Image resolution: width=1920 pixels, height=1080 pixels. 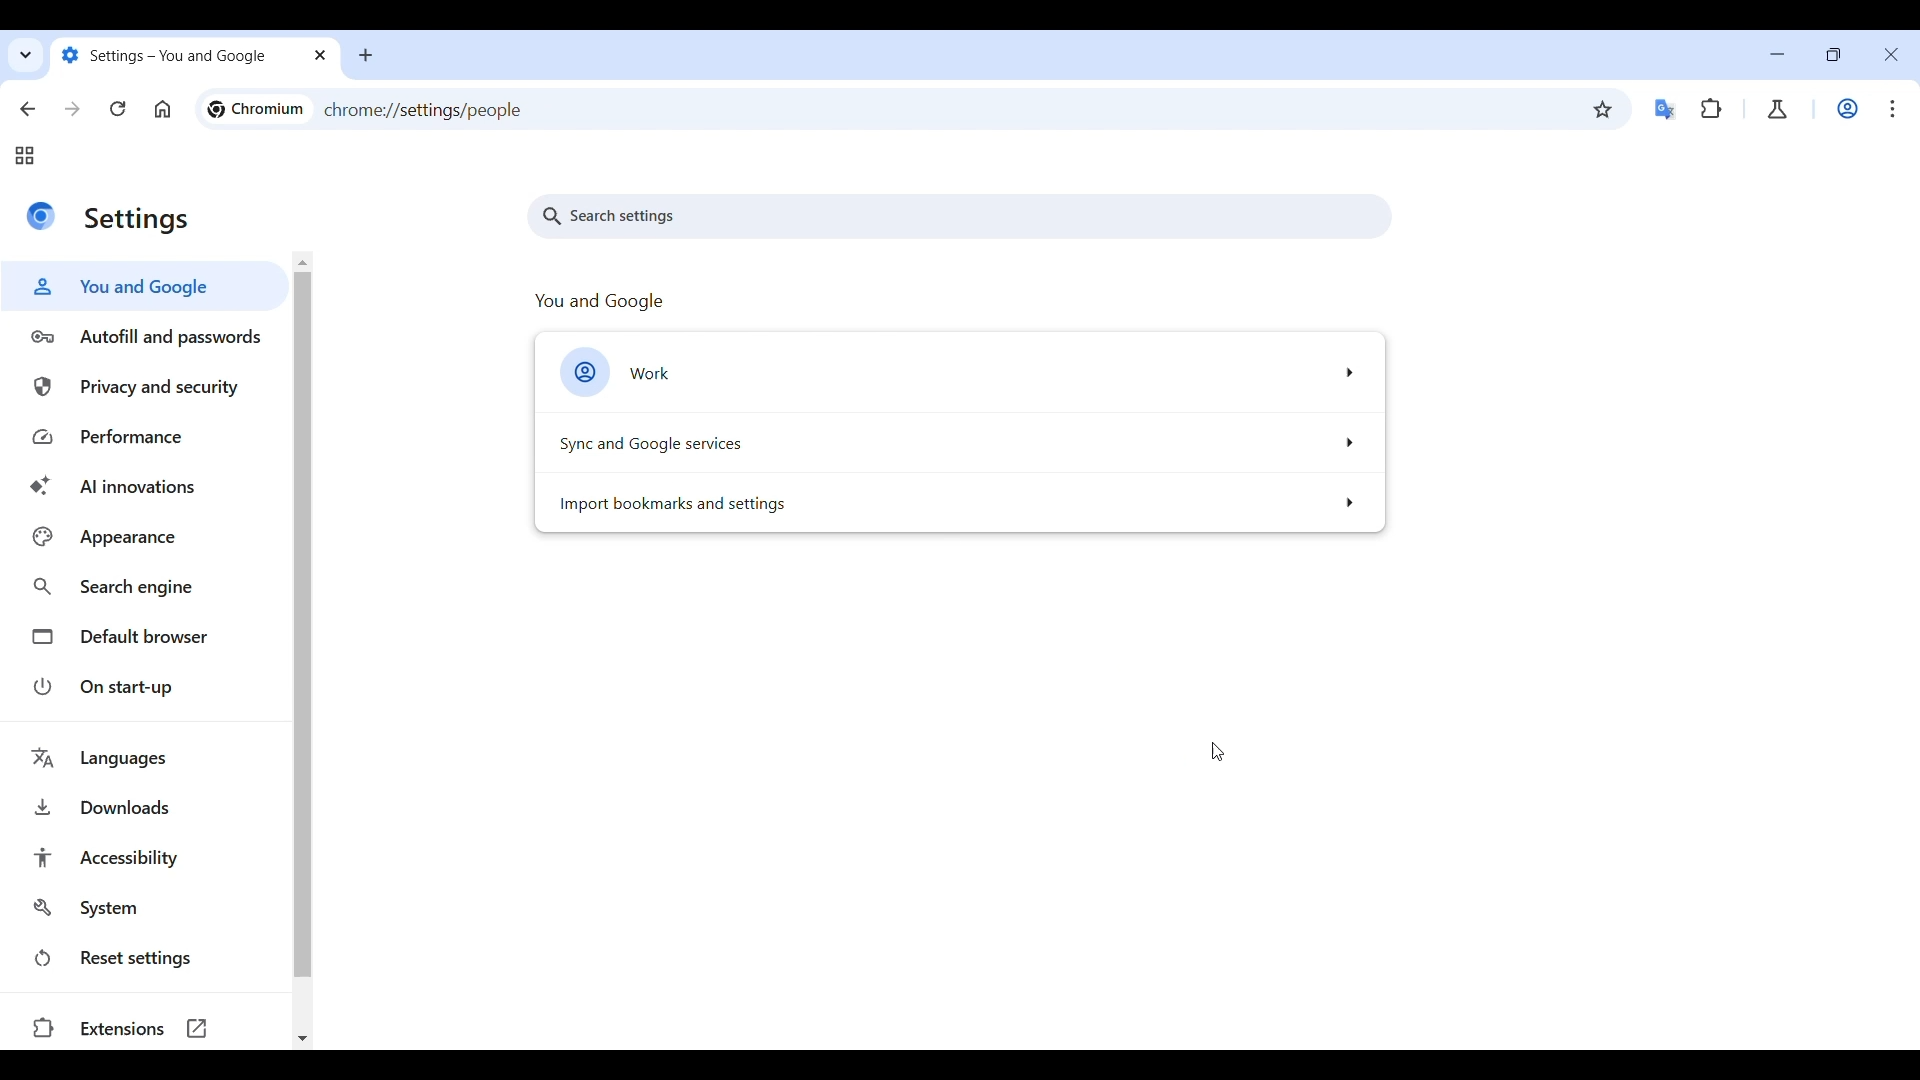 I want to click on Reload page, so click(x=118, y=108).